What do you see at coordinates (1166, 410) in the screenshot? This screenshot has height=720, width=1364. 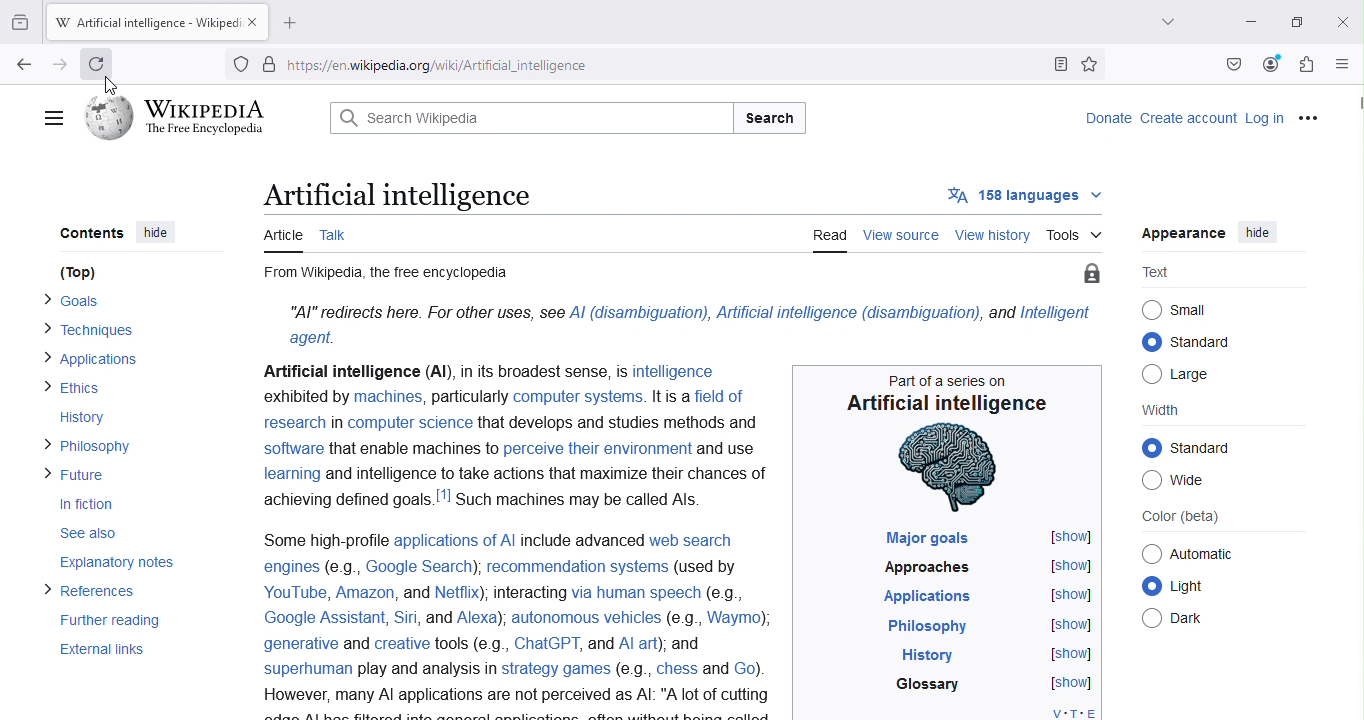 I see `Width` at bounding box center [1166, 410].